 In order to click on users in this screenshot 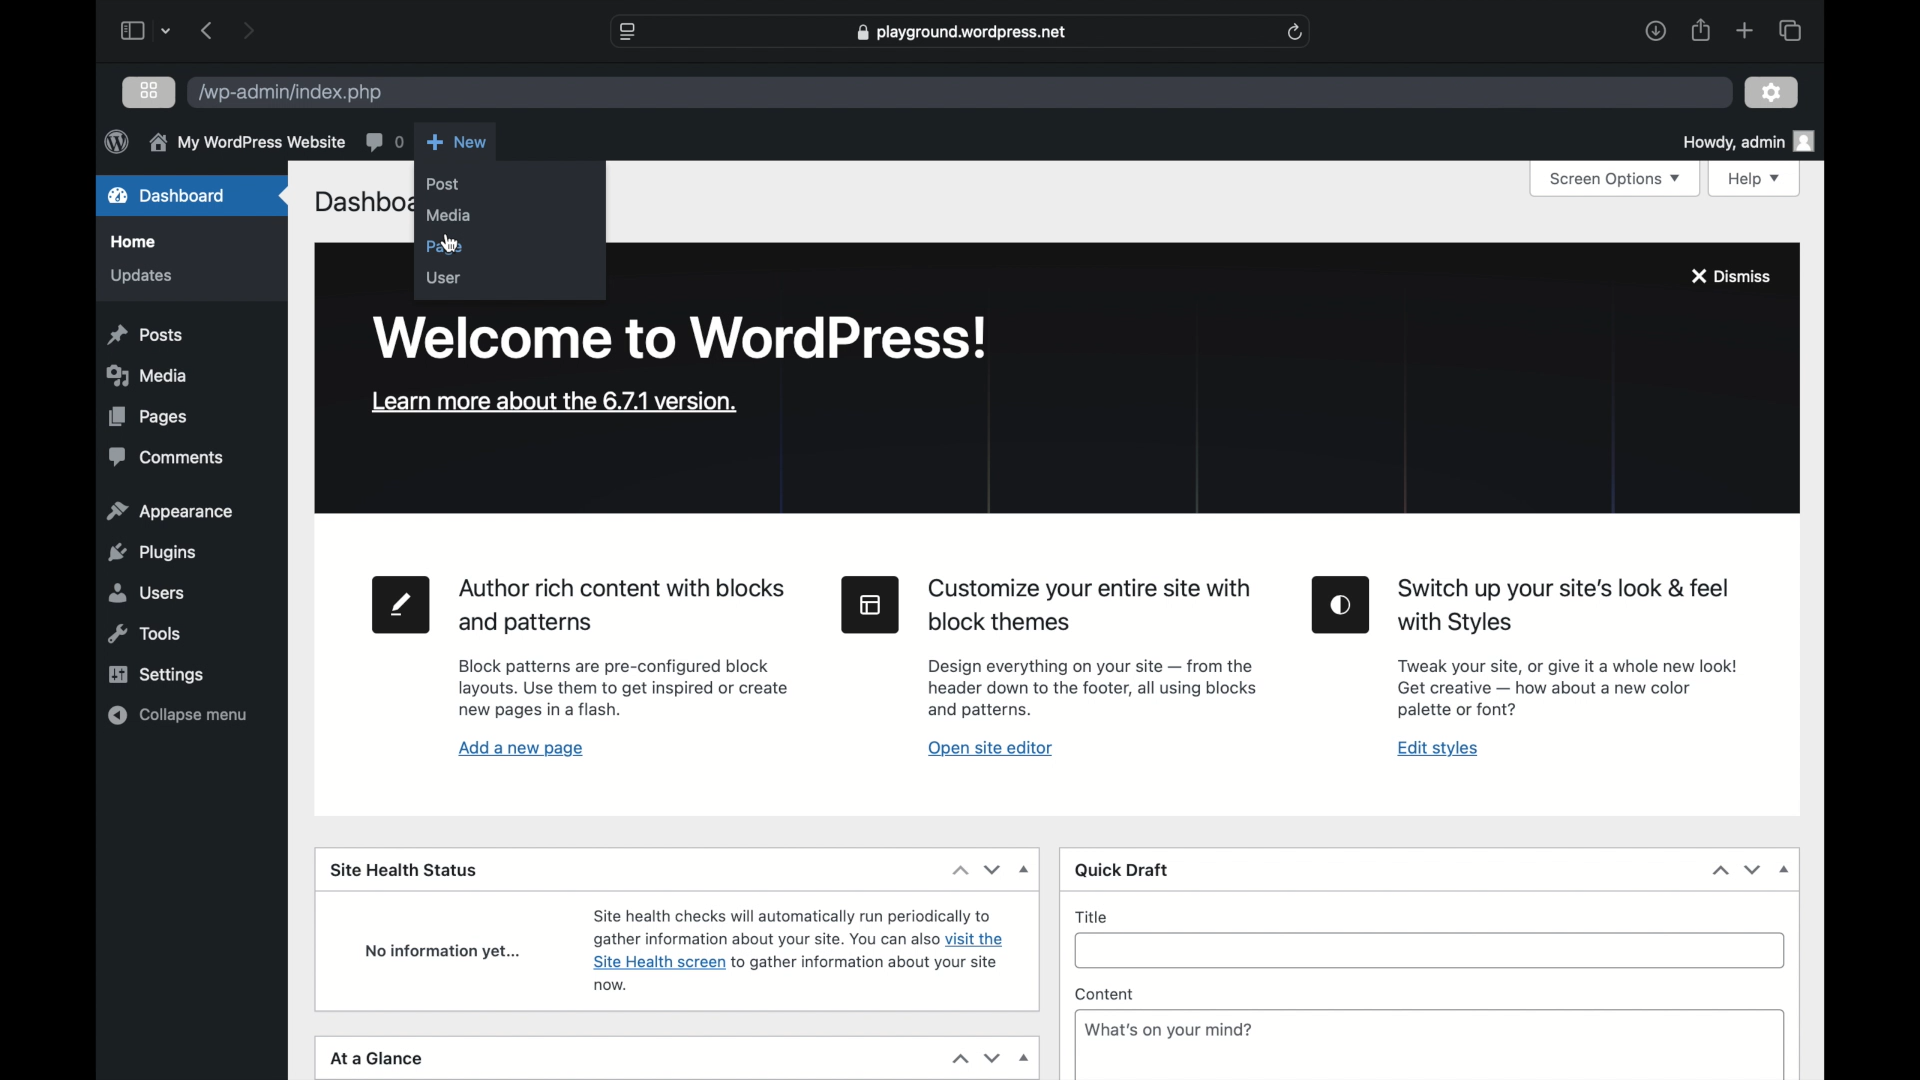, I will do `click(148, 593)`.